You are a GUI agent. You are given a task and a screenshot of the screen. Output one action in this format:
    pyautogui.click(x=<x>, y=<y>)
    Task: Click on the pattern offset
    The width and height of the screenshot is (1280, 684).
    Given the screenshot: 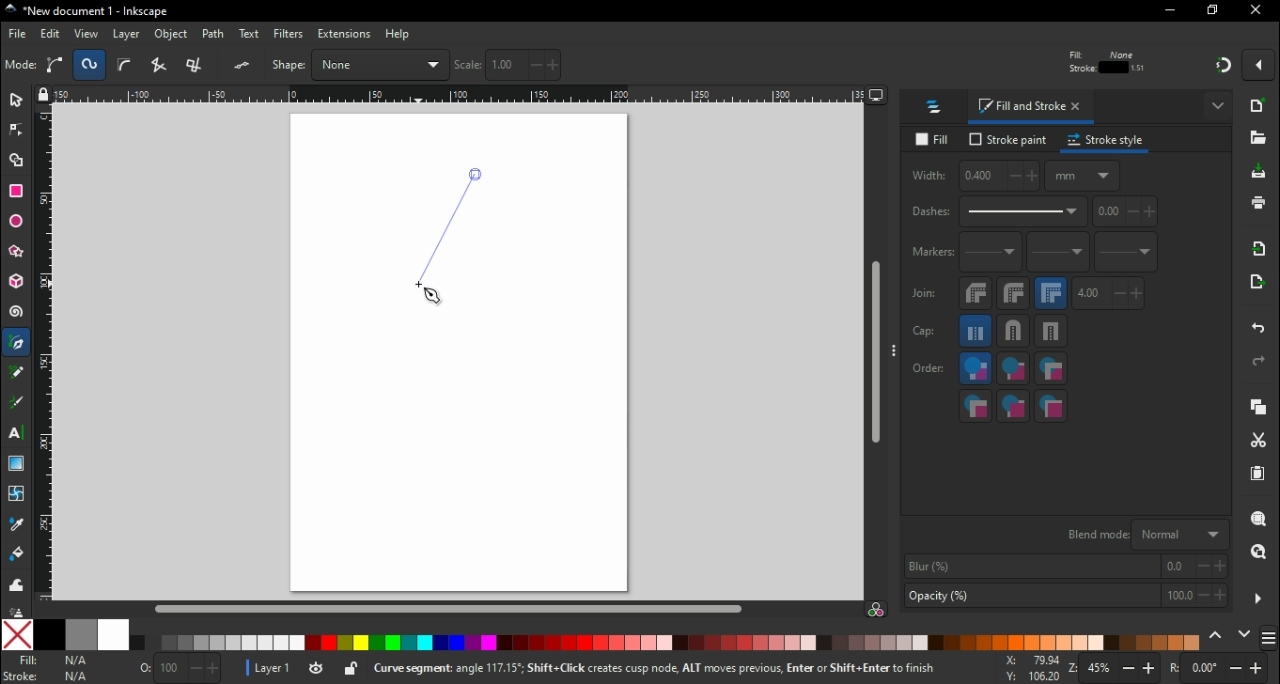 What is the action you would take?
    pyautogui.click(x=1127, y=217)
    